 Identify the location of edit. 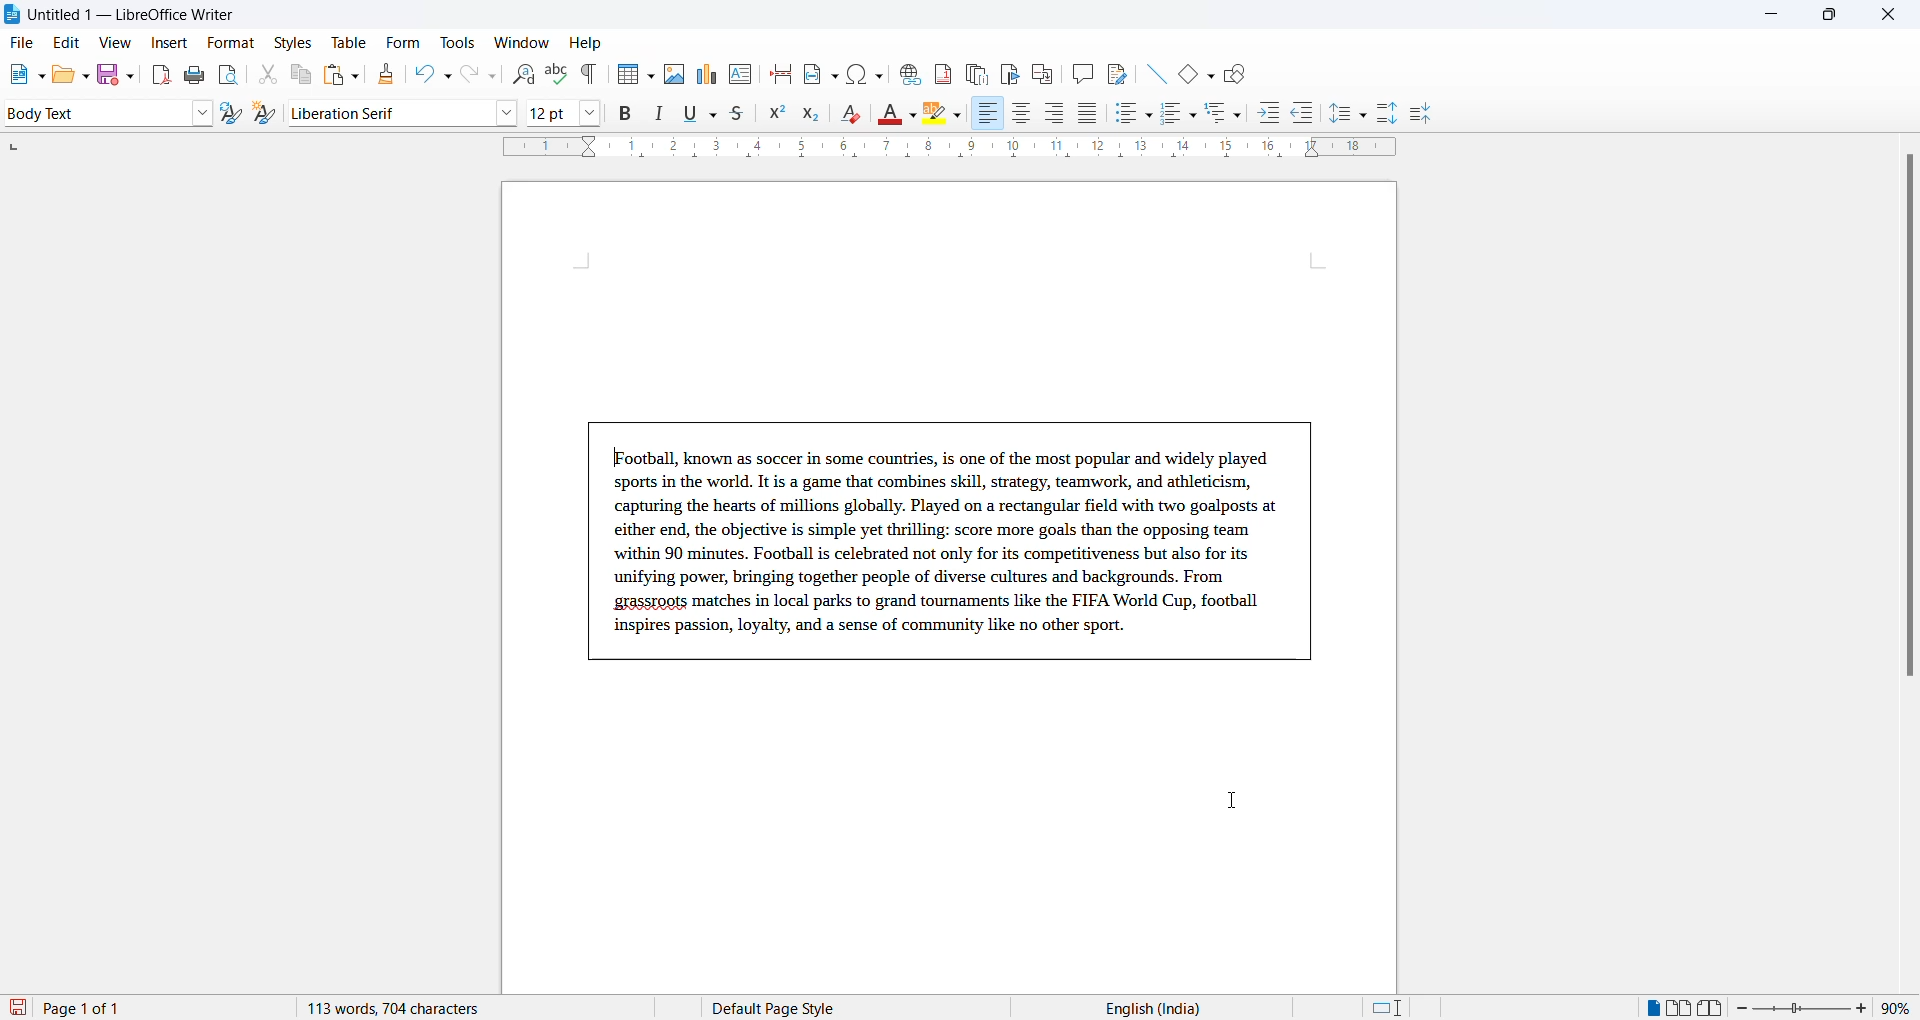
(68, 43).